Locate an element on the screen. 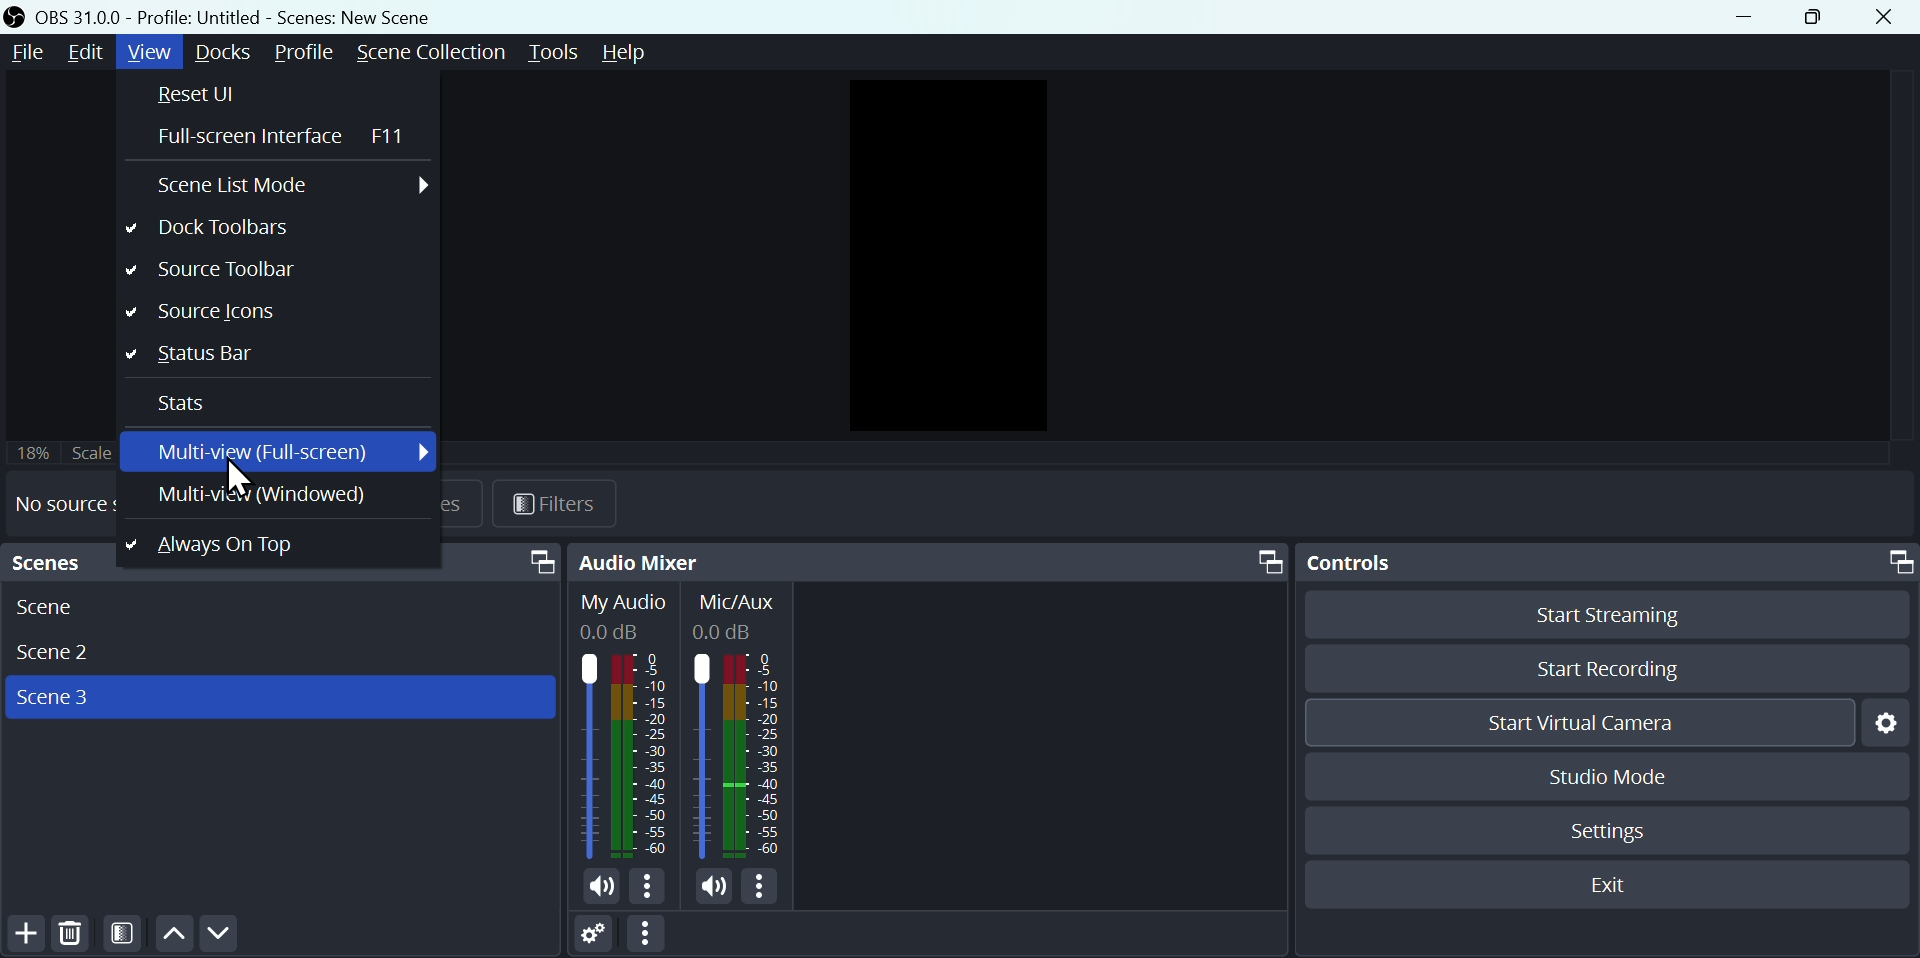 Image resolution: width=1920 pixels, height=958 pixels. Docks is located at coordinates (228, 53).